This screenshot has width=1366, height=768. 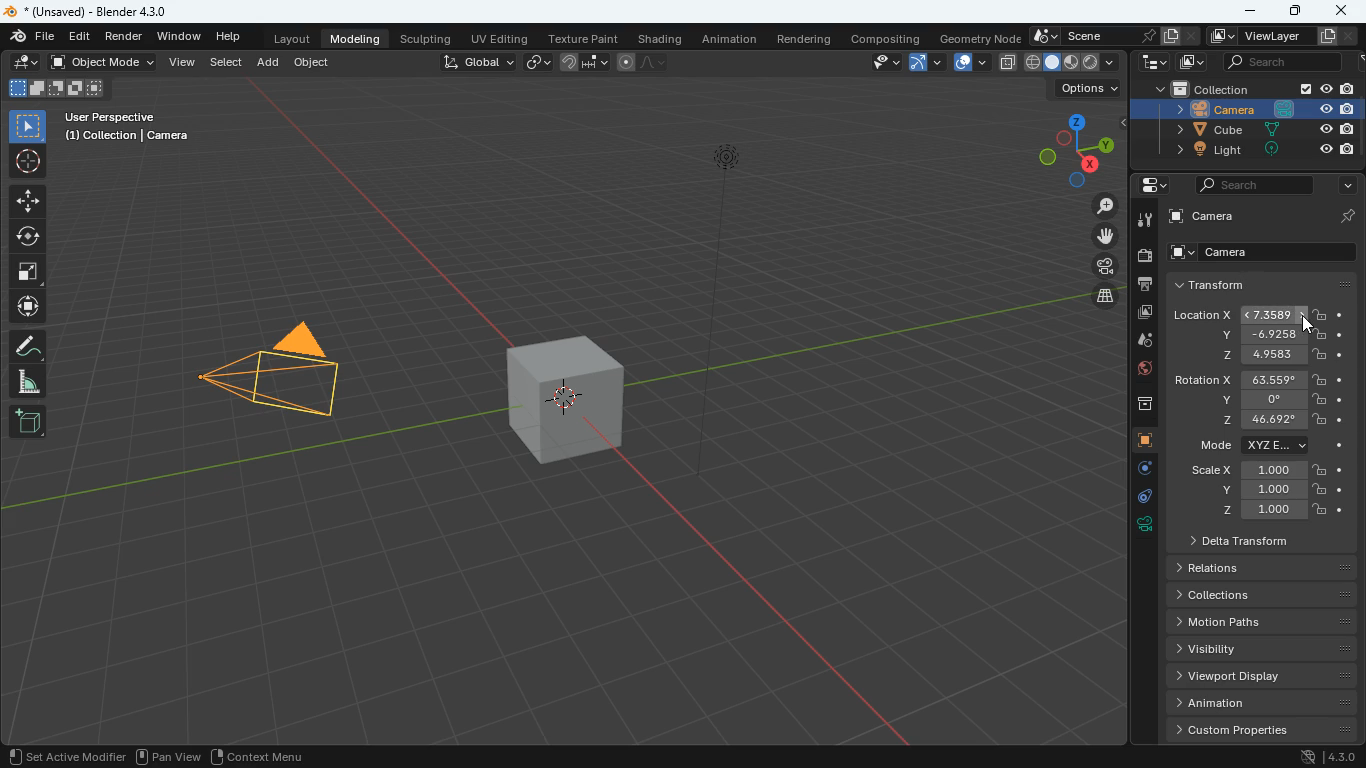 I want to click on user perspective, so click(x=125, y=130).